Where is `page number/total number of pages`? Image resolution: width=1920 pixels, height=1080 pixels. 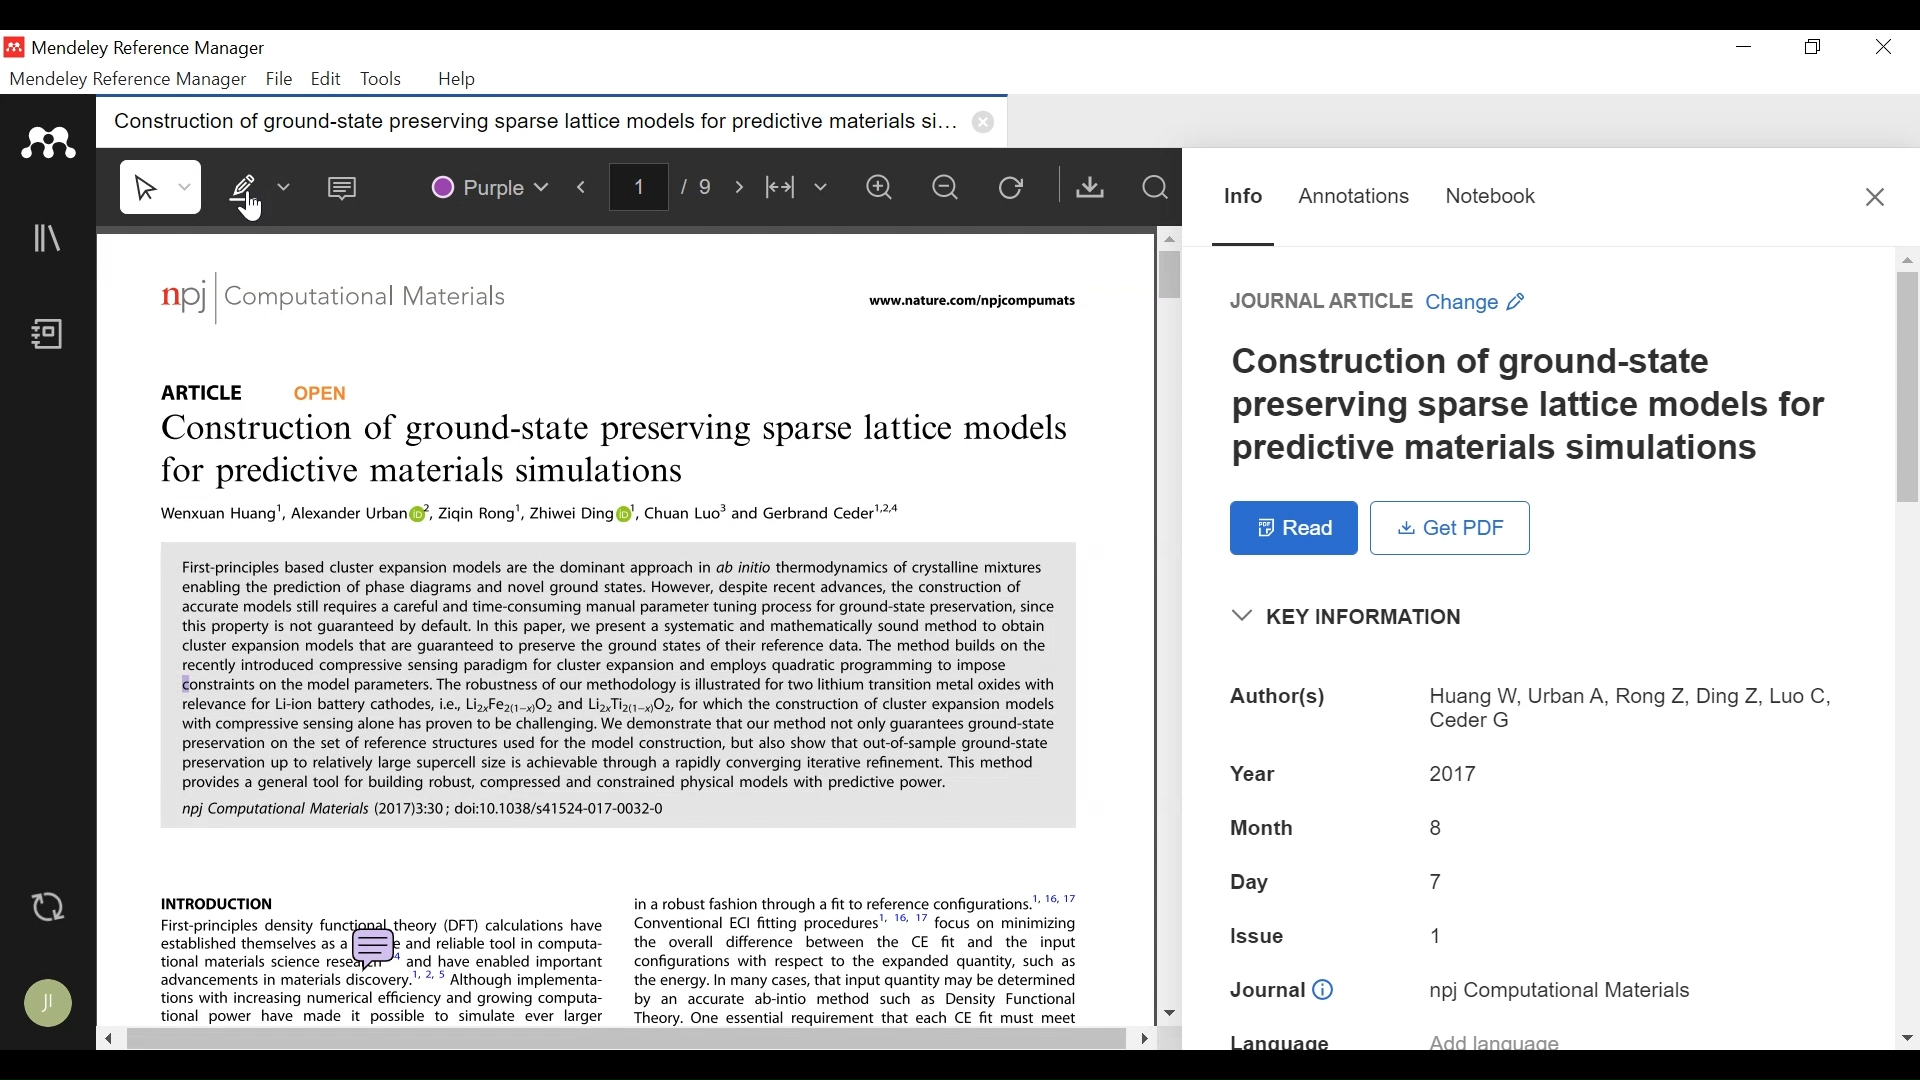 page number/total number of pages is located at coordinates (668, 185).